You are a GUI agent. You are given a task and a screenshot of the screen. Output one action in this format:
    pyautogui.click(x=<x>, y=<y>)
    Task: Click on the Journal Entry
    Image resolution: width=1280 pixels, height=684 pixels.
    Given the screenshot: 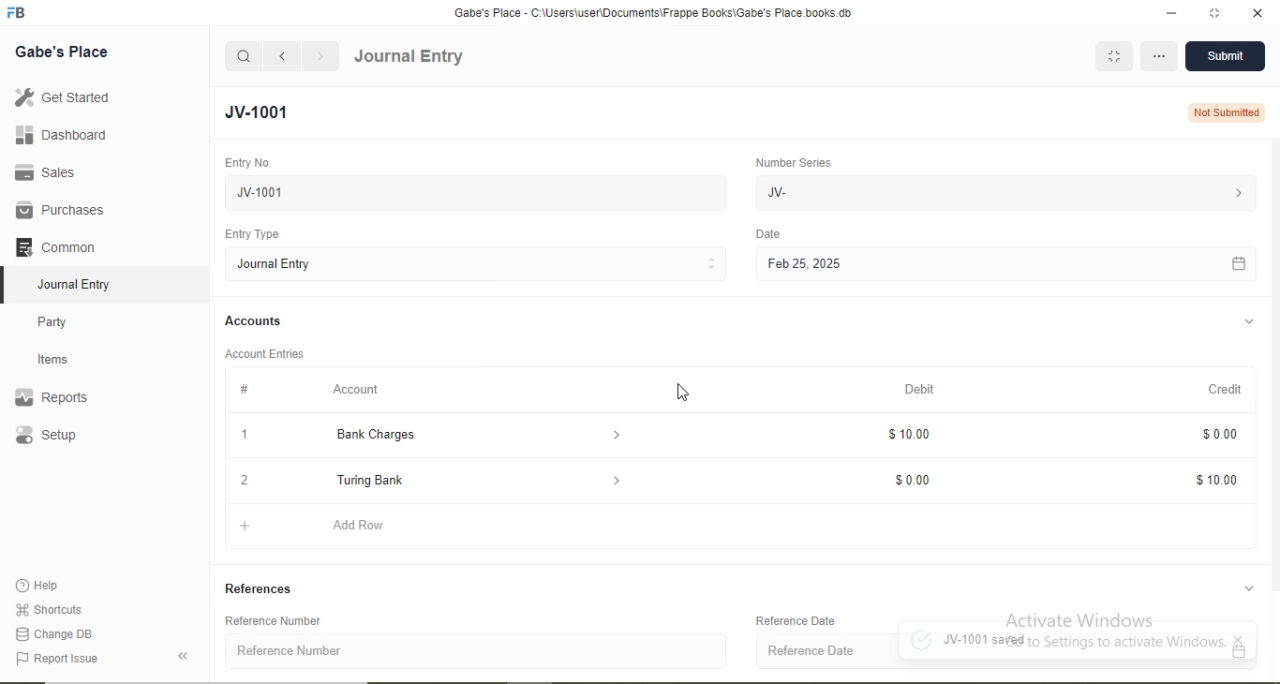 What is the action you would take?
    pyautogui.click(x=409, y=57)
    